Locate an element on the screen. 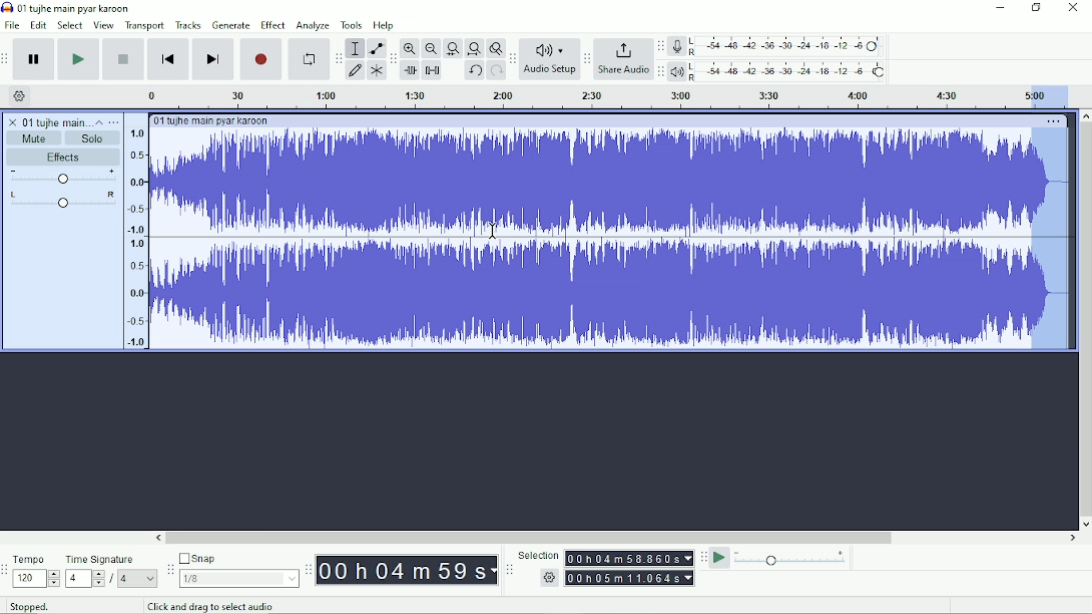  Undo is located at coordinates (475, 70).